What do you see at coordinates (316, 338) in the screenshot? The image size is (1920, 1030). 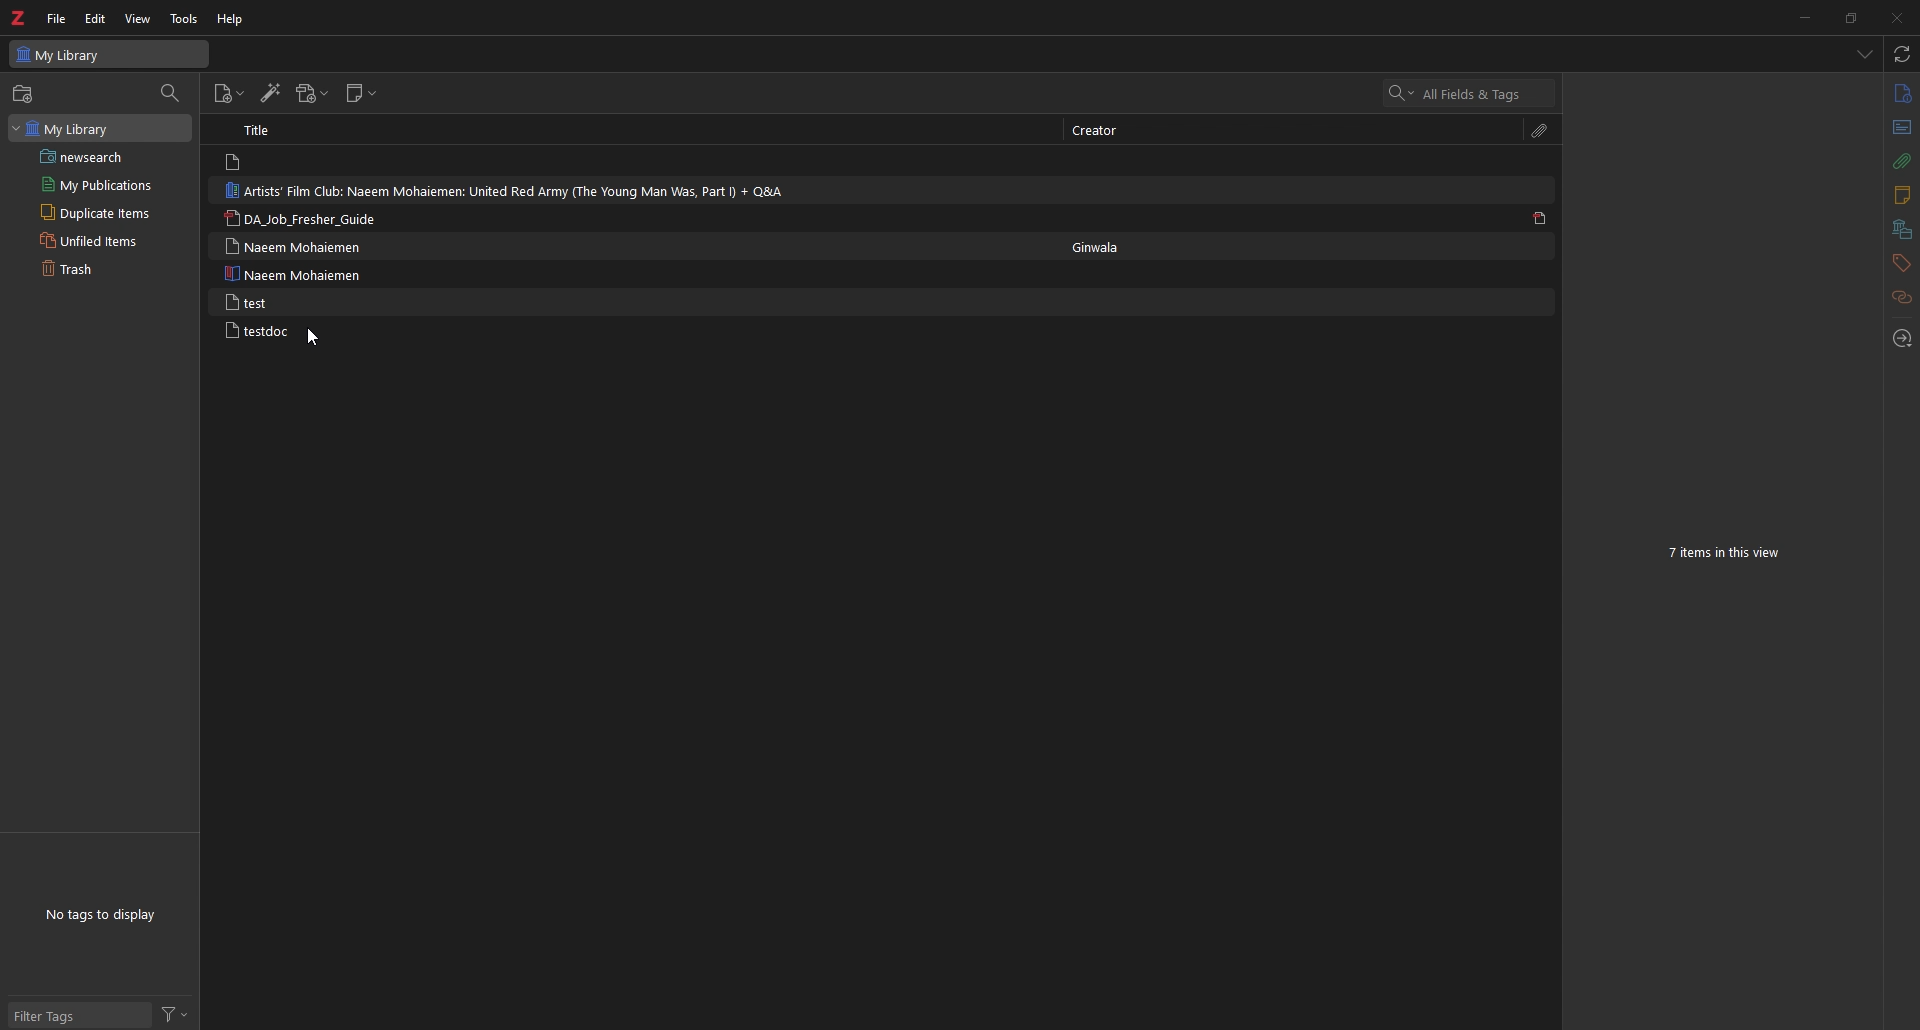 I see `cursor` at bounding box center [316, 338].